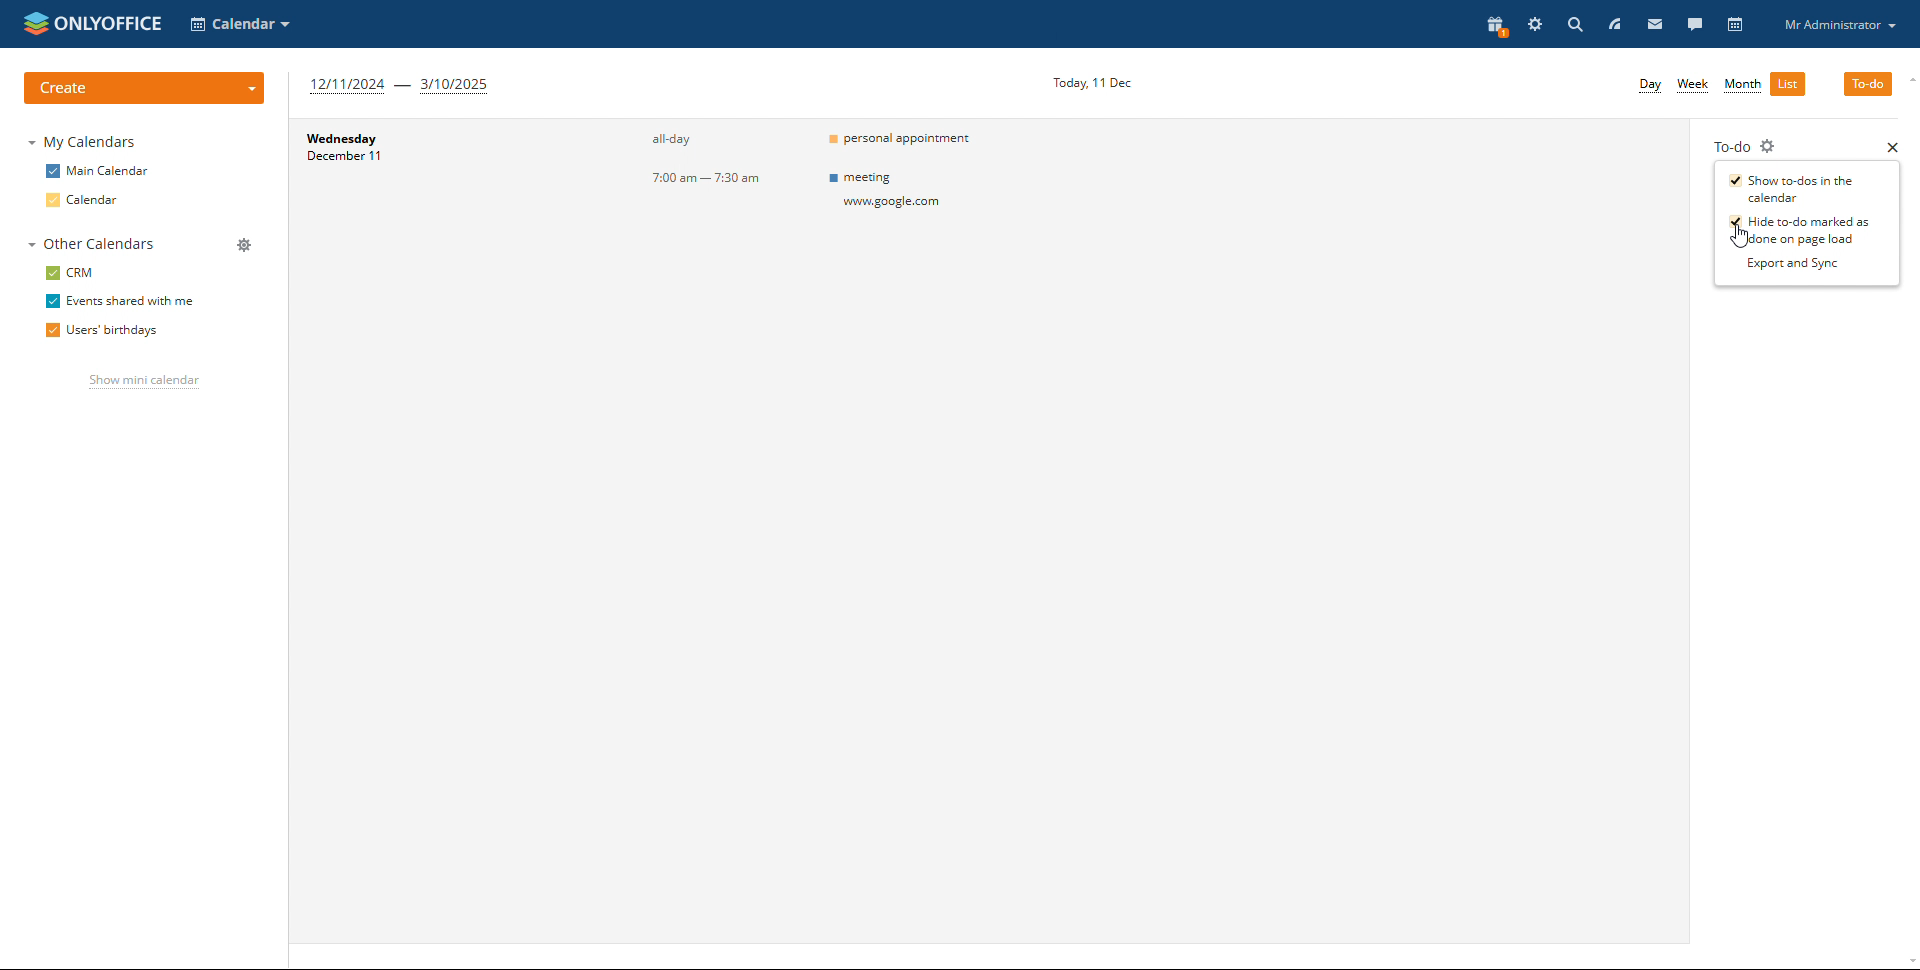 This screenshot has width=1920, height=970. I want to click on close, so click(1892, 147).